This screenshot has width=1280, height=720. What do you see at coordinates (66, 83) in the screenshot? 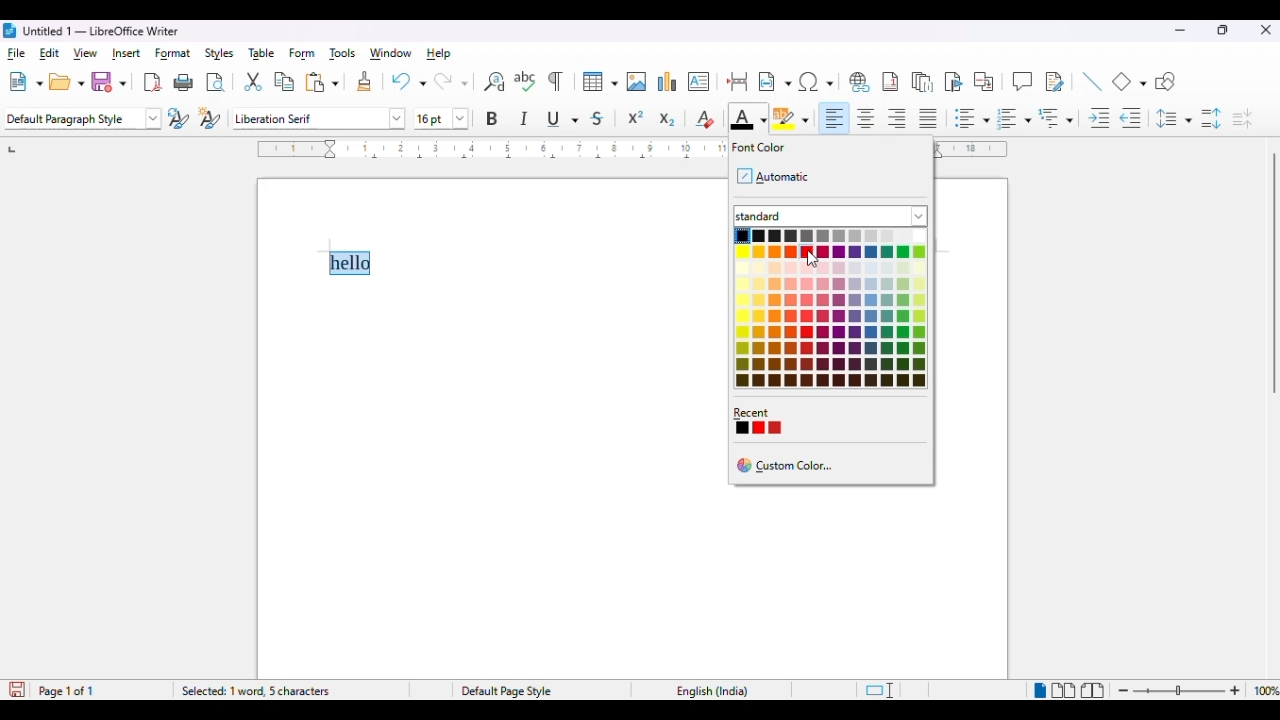
I see `open` at bounding box center [66, 83].